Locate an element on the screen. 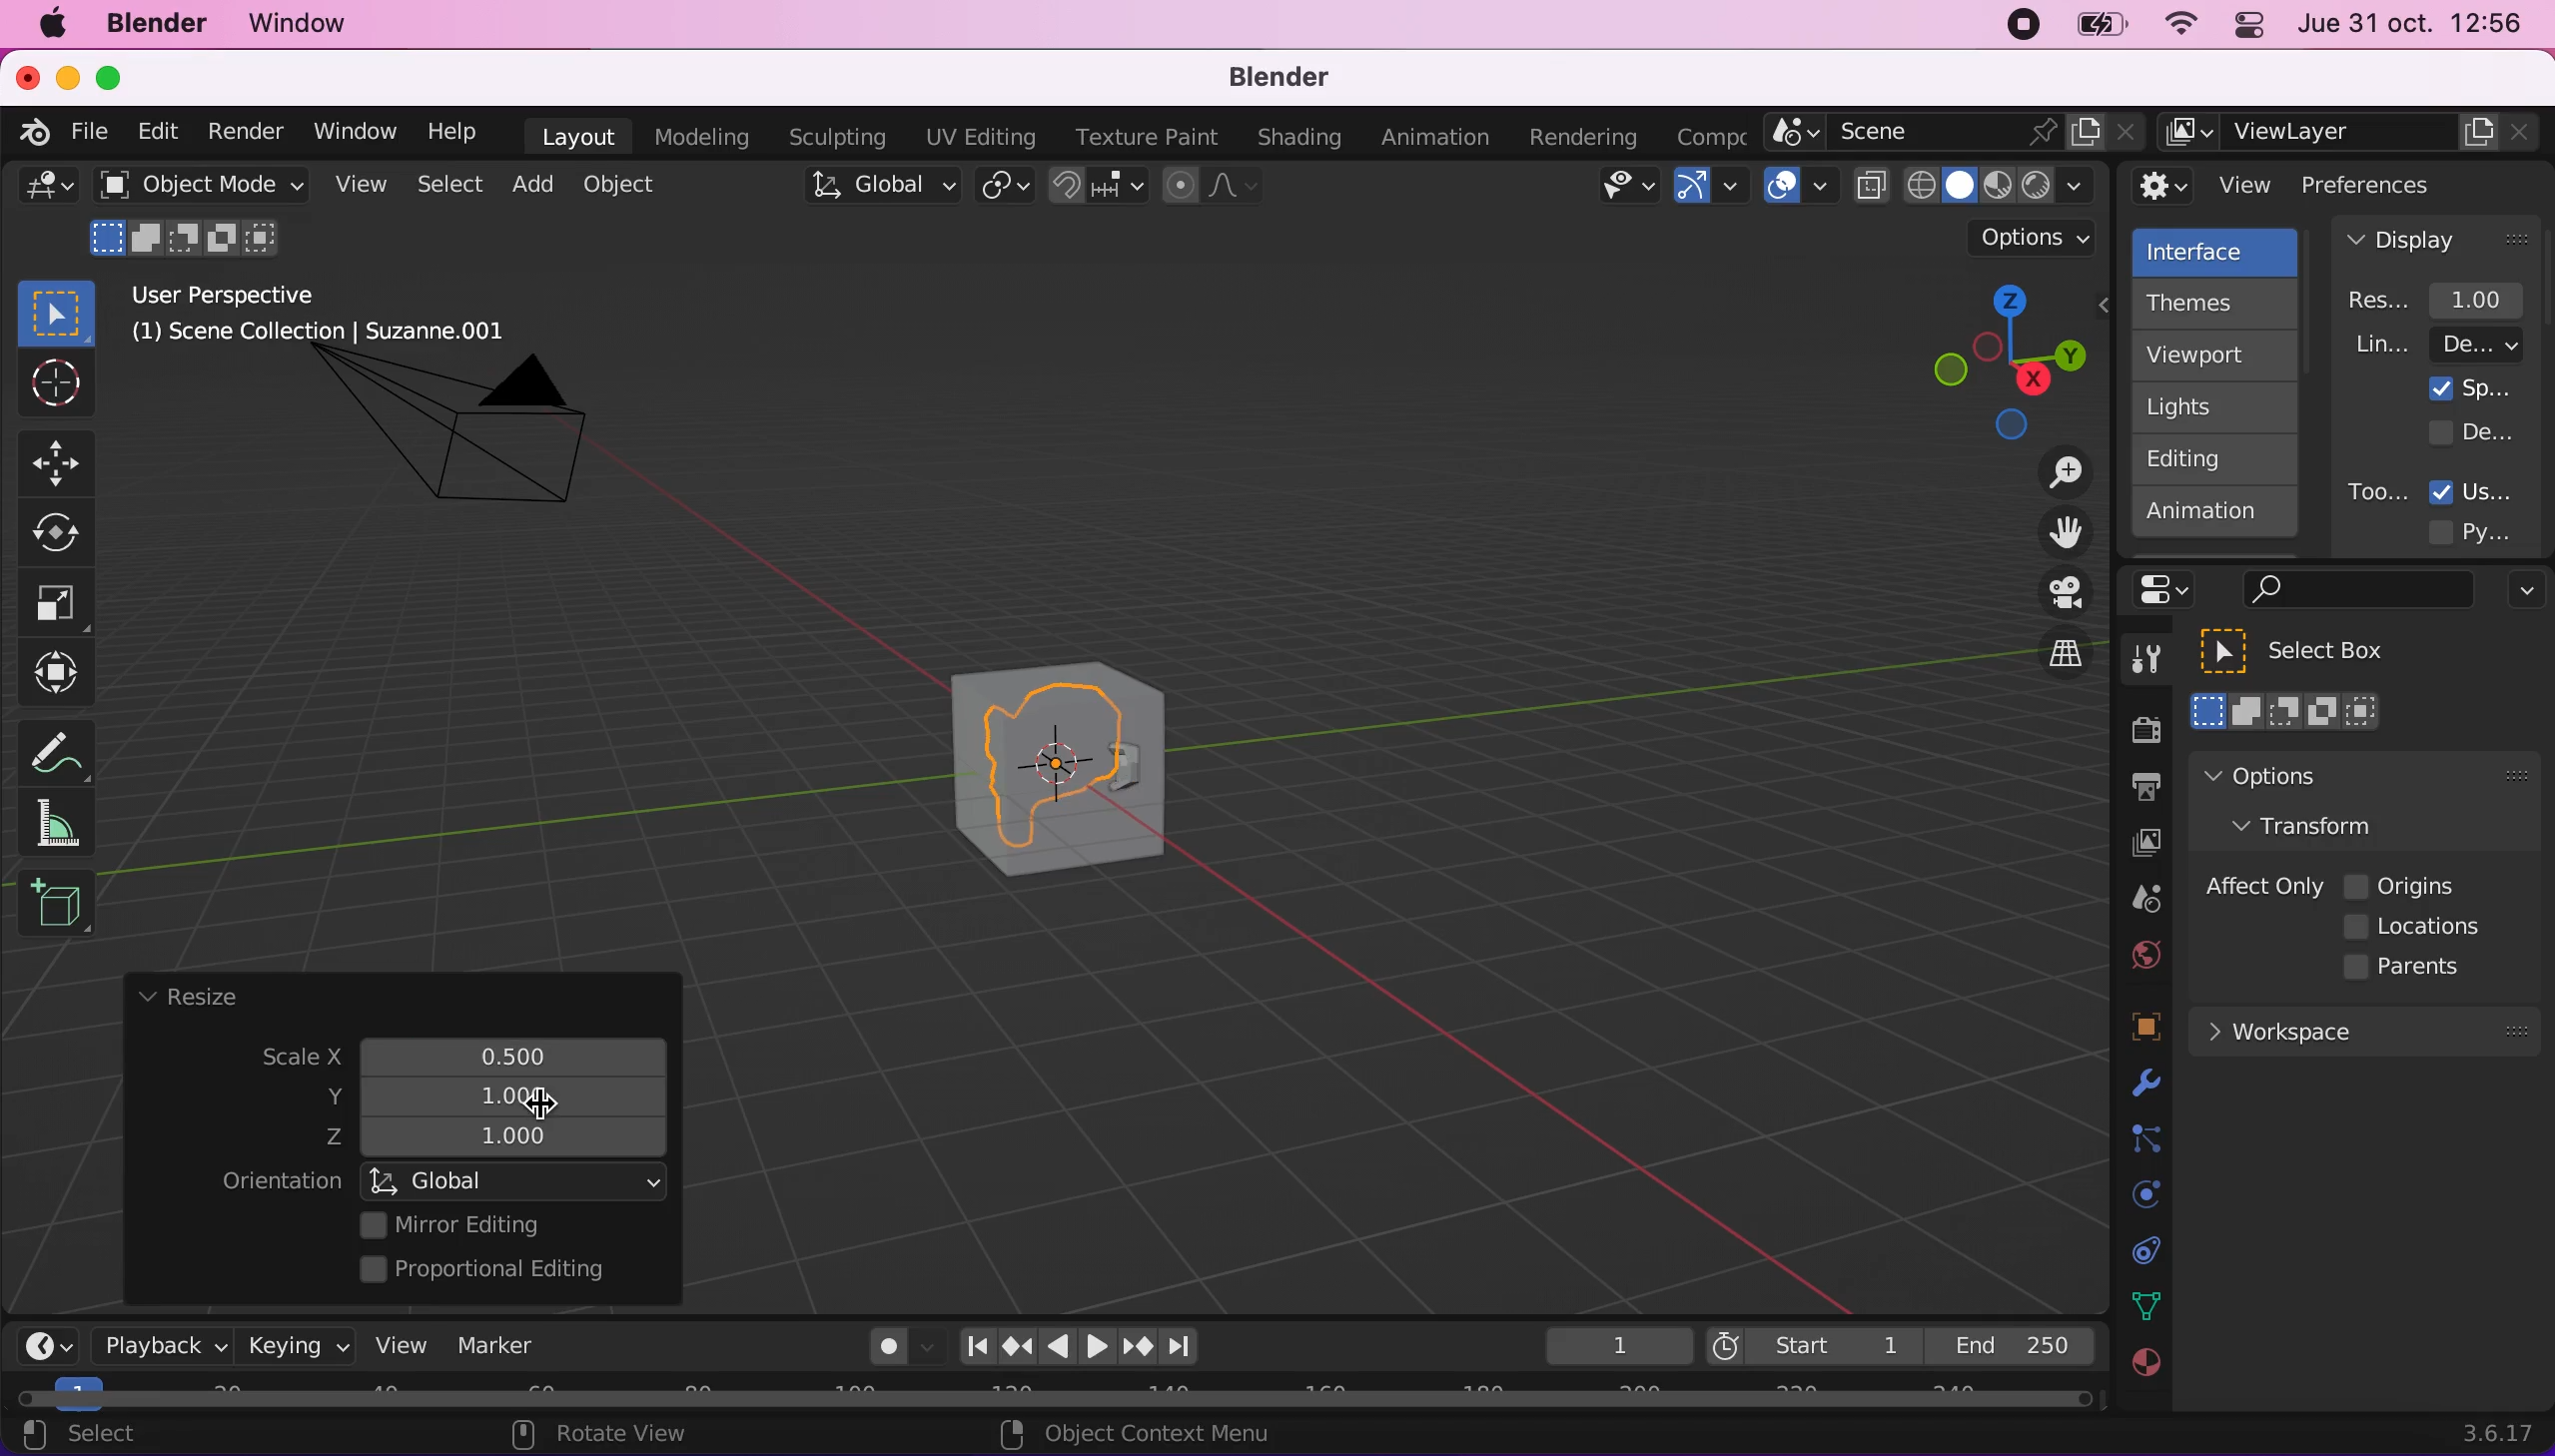  zoom in/out the view is located at coordinates (2055, 472).